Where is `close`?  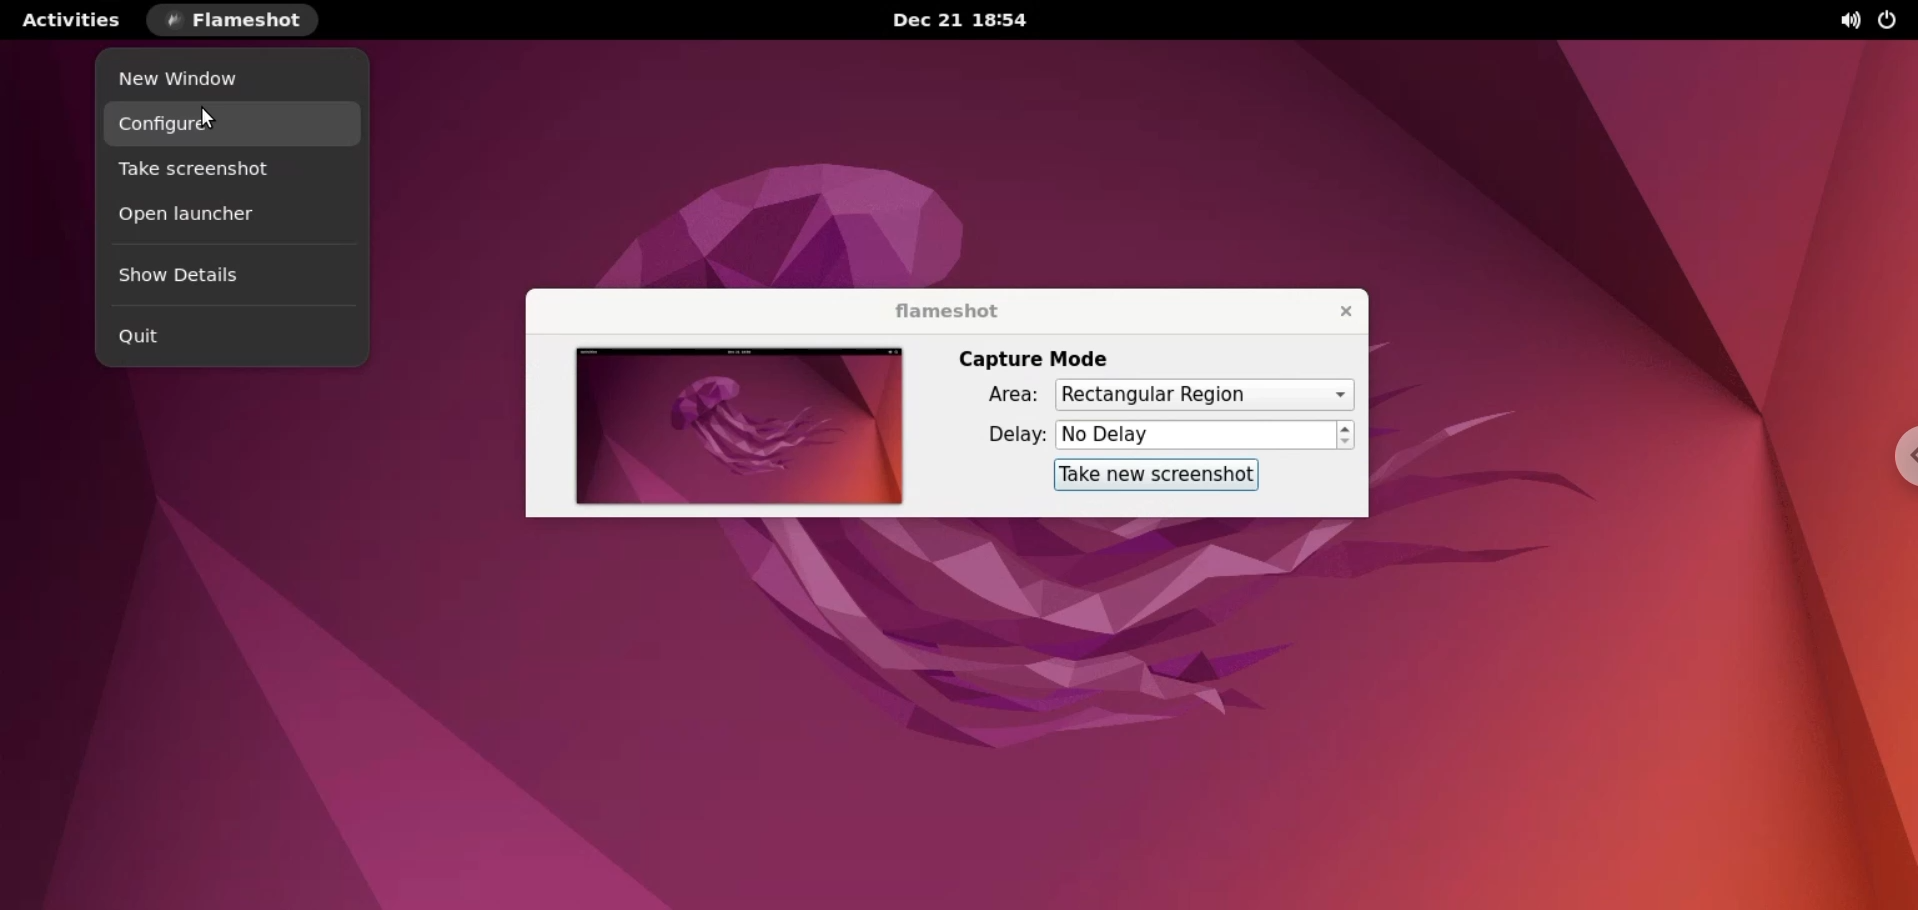 close is located at coordinates (1338, 311).